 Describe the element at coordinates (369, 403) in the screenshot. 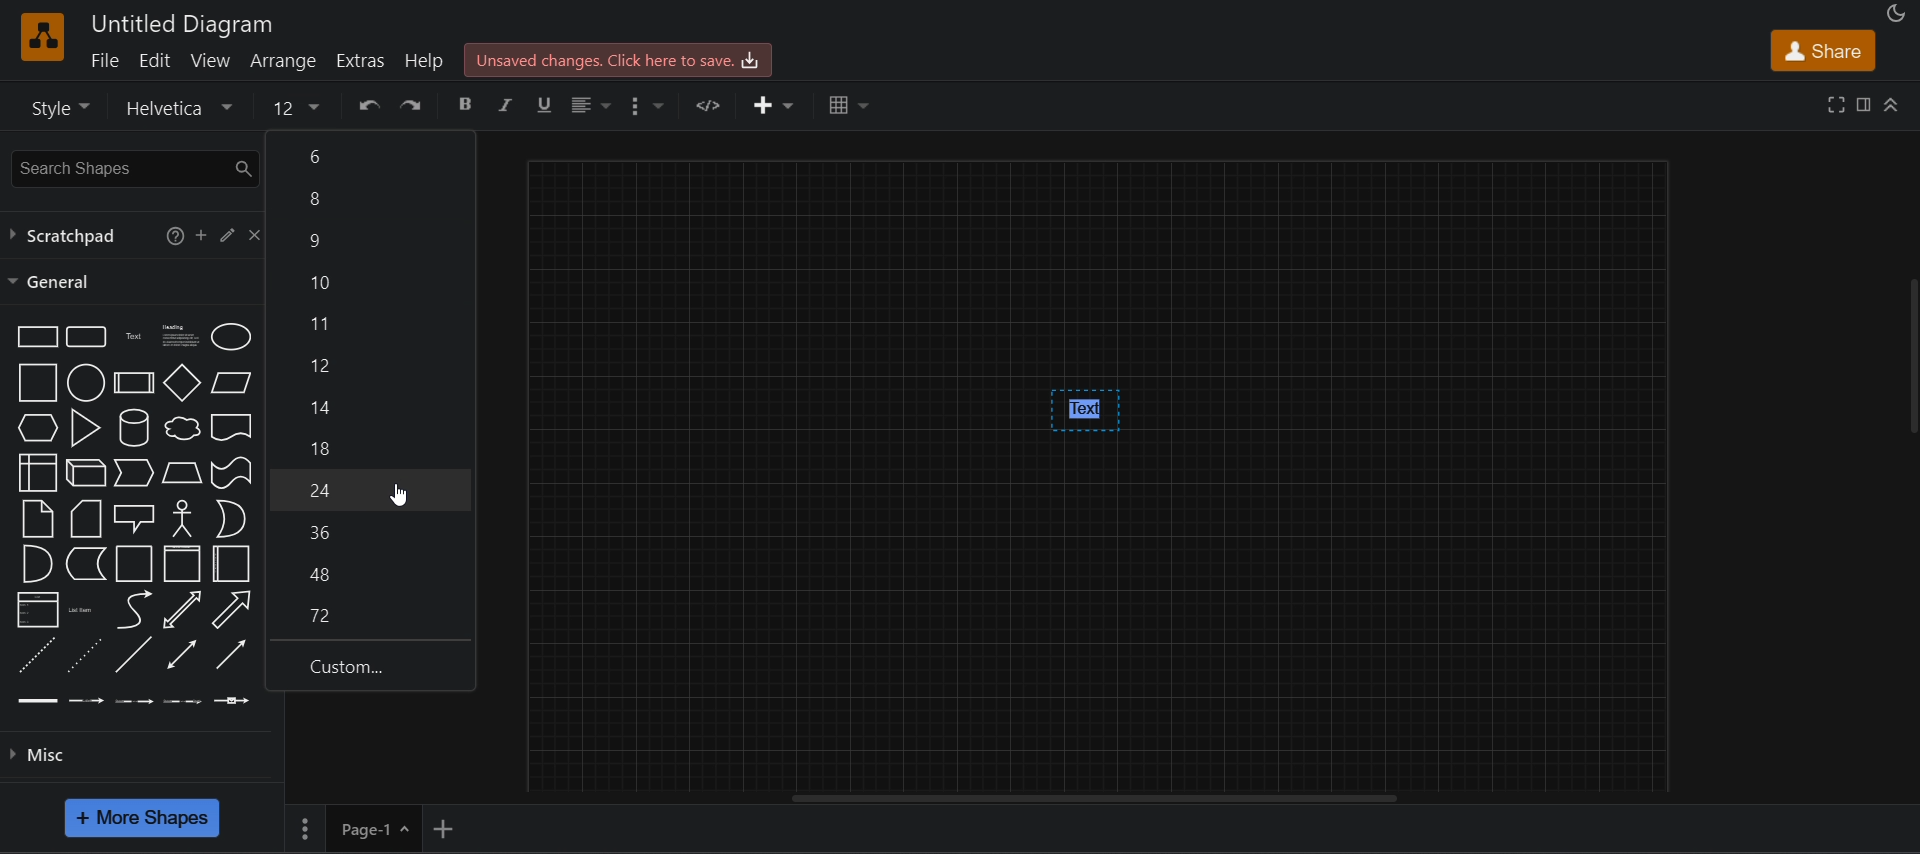

I see `` at that location.